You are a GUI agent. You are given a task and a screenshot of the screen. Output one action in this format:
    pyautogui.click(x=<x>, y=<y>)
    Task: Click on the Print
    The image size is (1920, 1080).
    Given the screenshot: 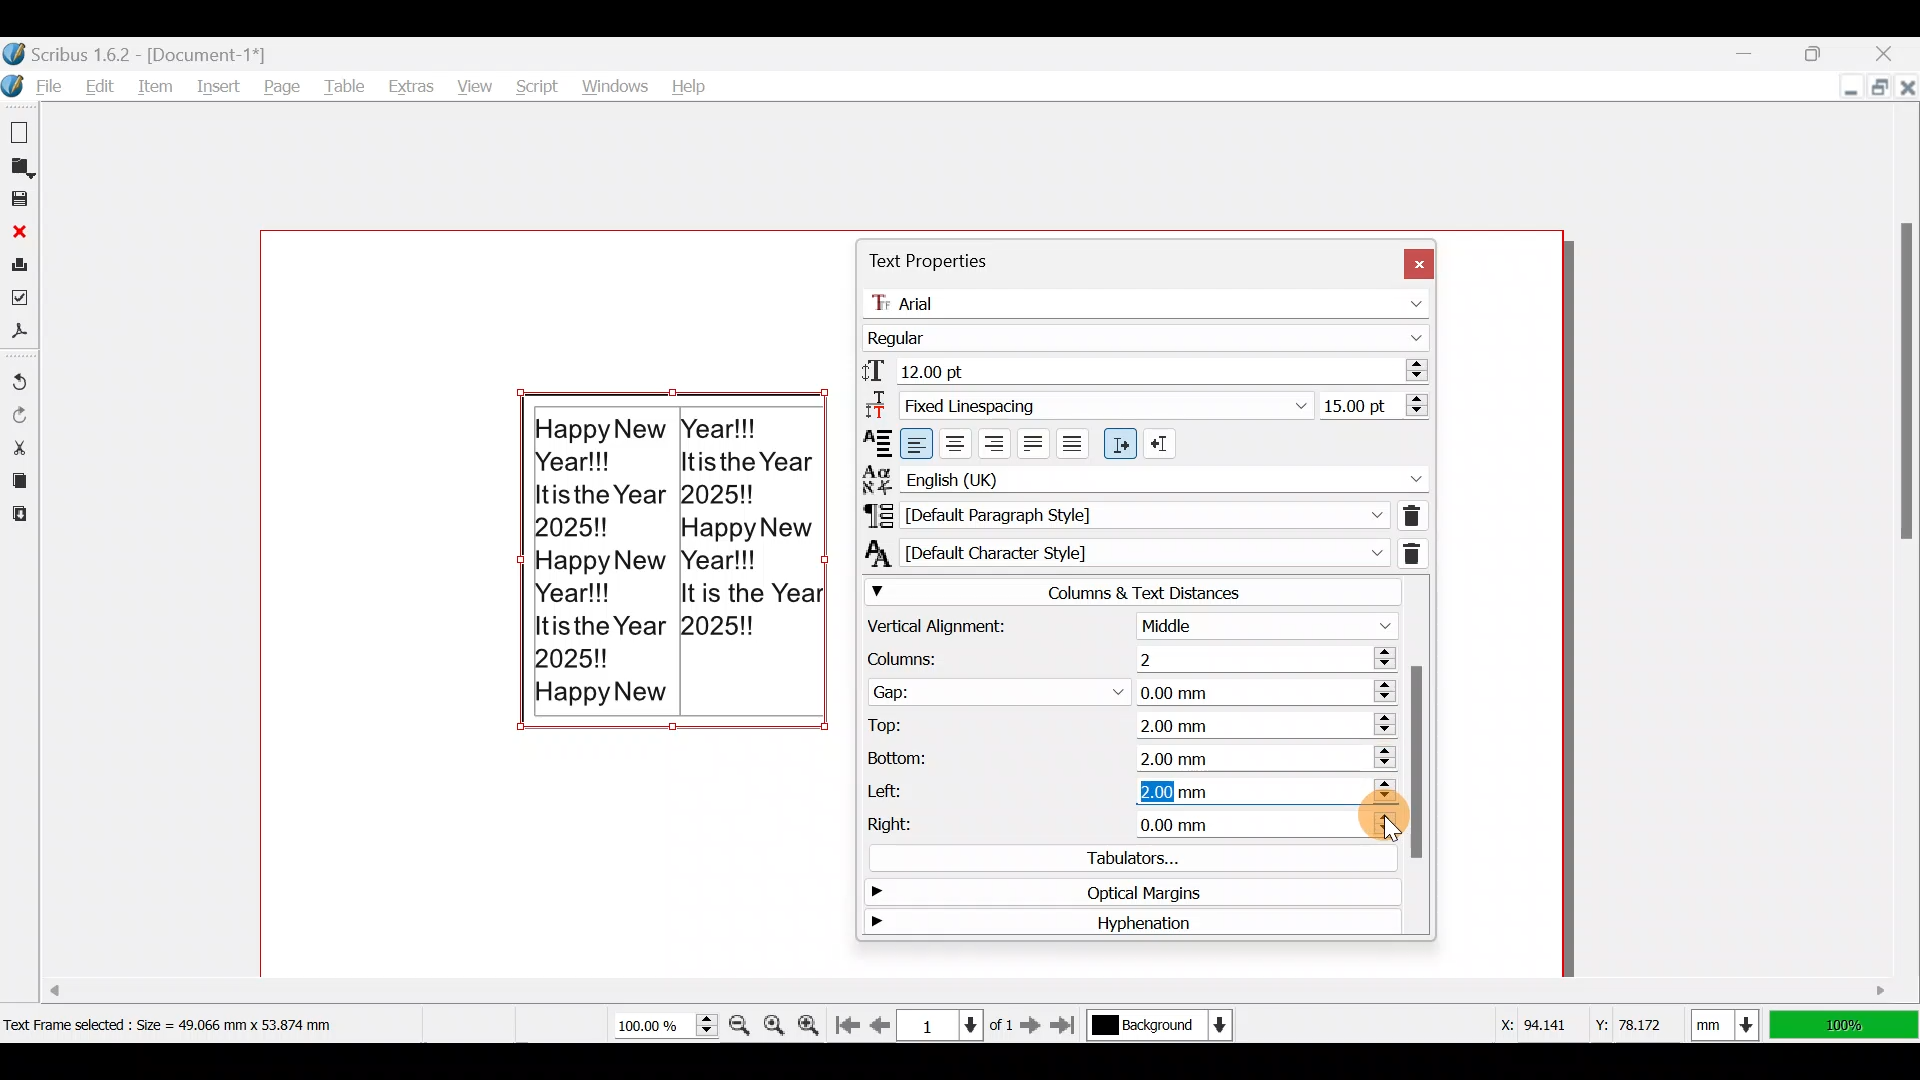 What is the action you would take?
    pyautogui.click(x=20, y=264)
    